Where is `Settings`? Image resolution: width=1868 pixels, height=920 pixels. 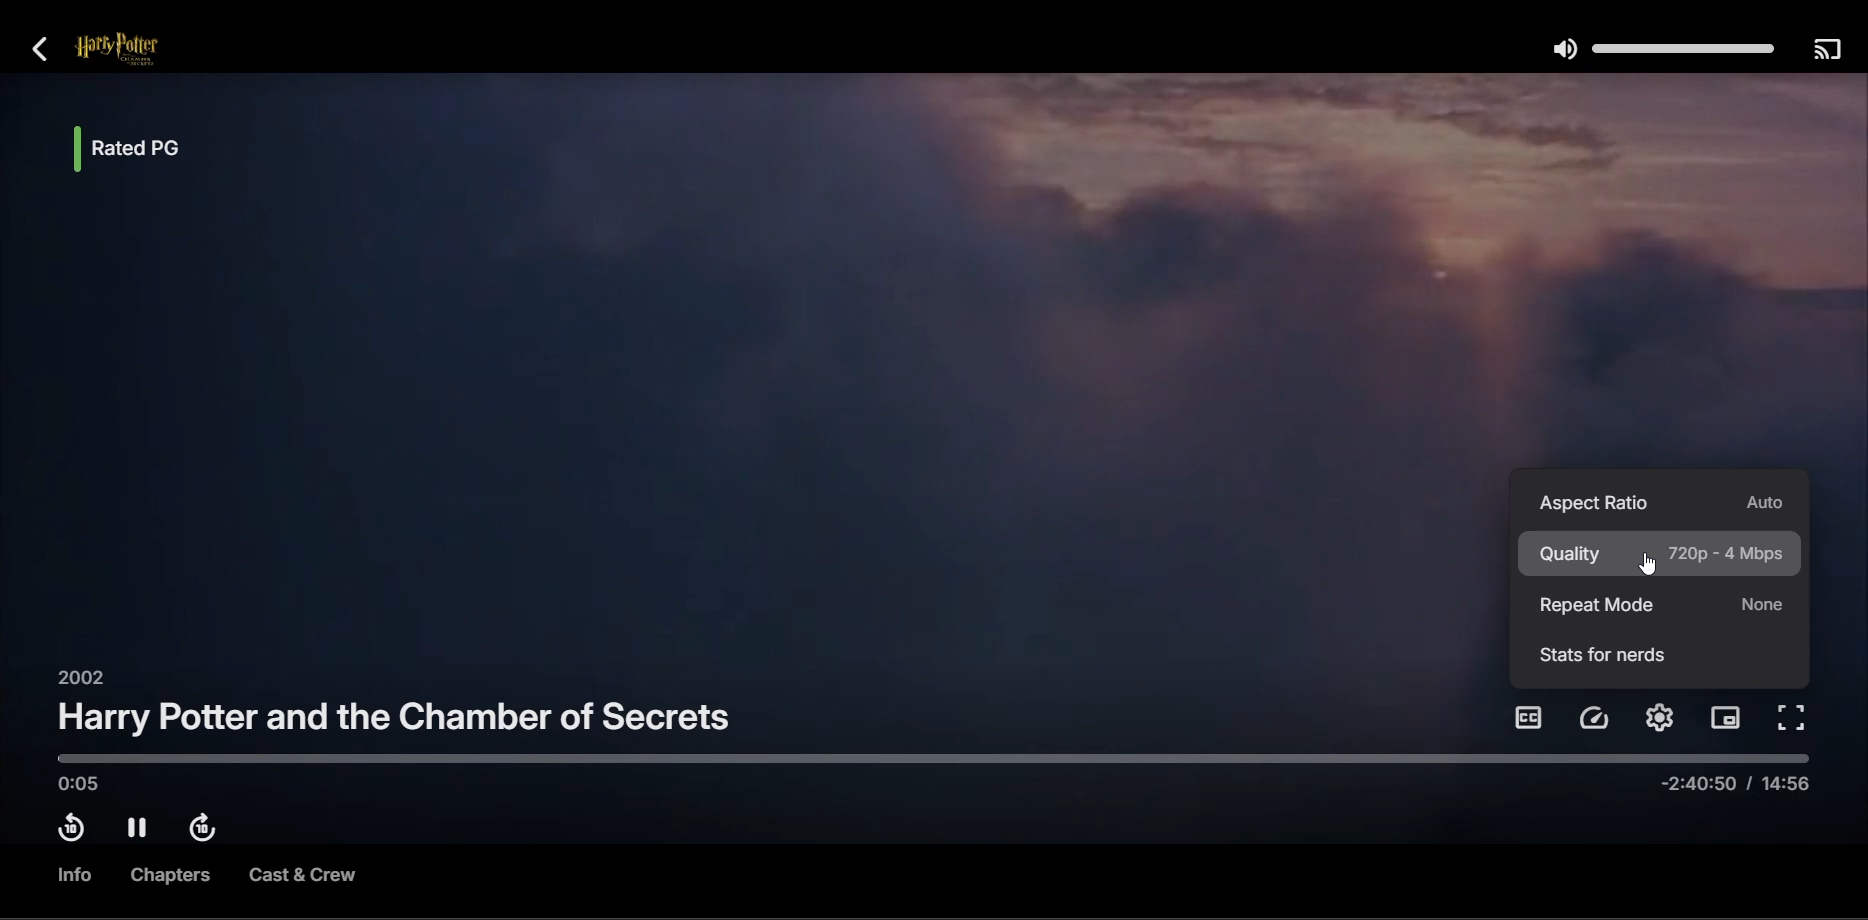 Settings is located at coordinates (1663, 717).